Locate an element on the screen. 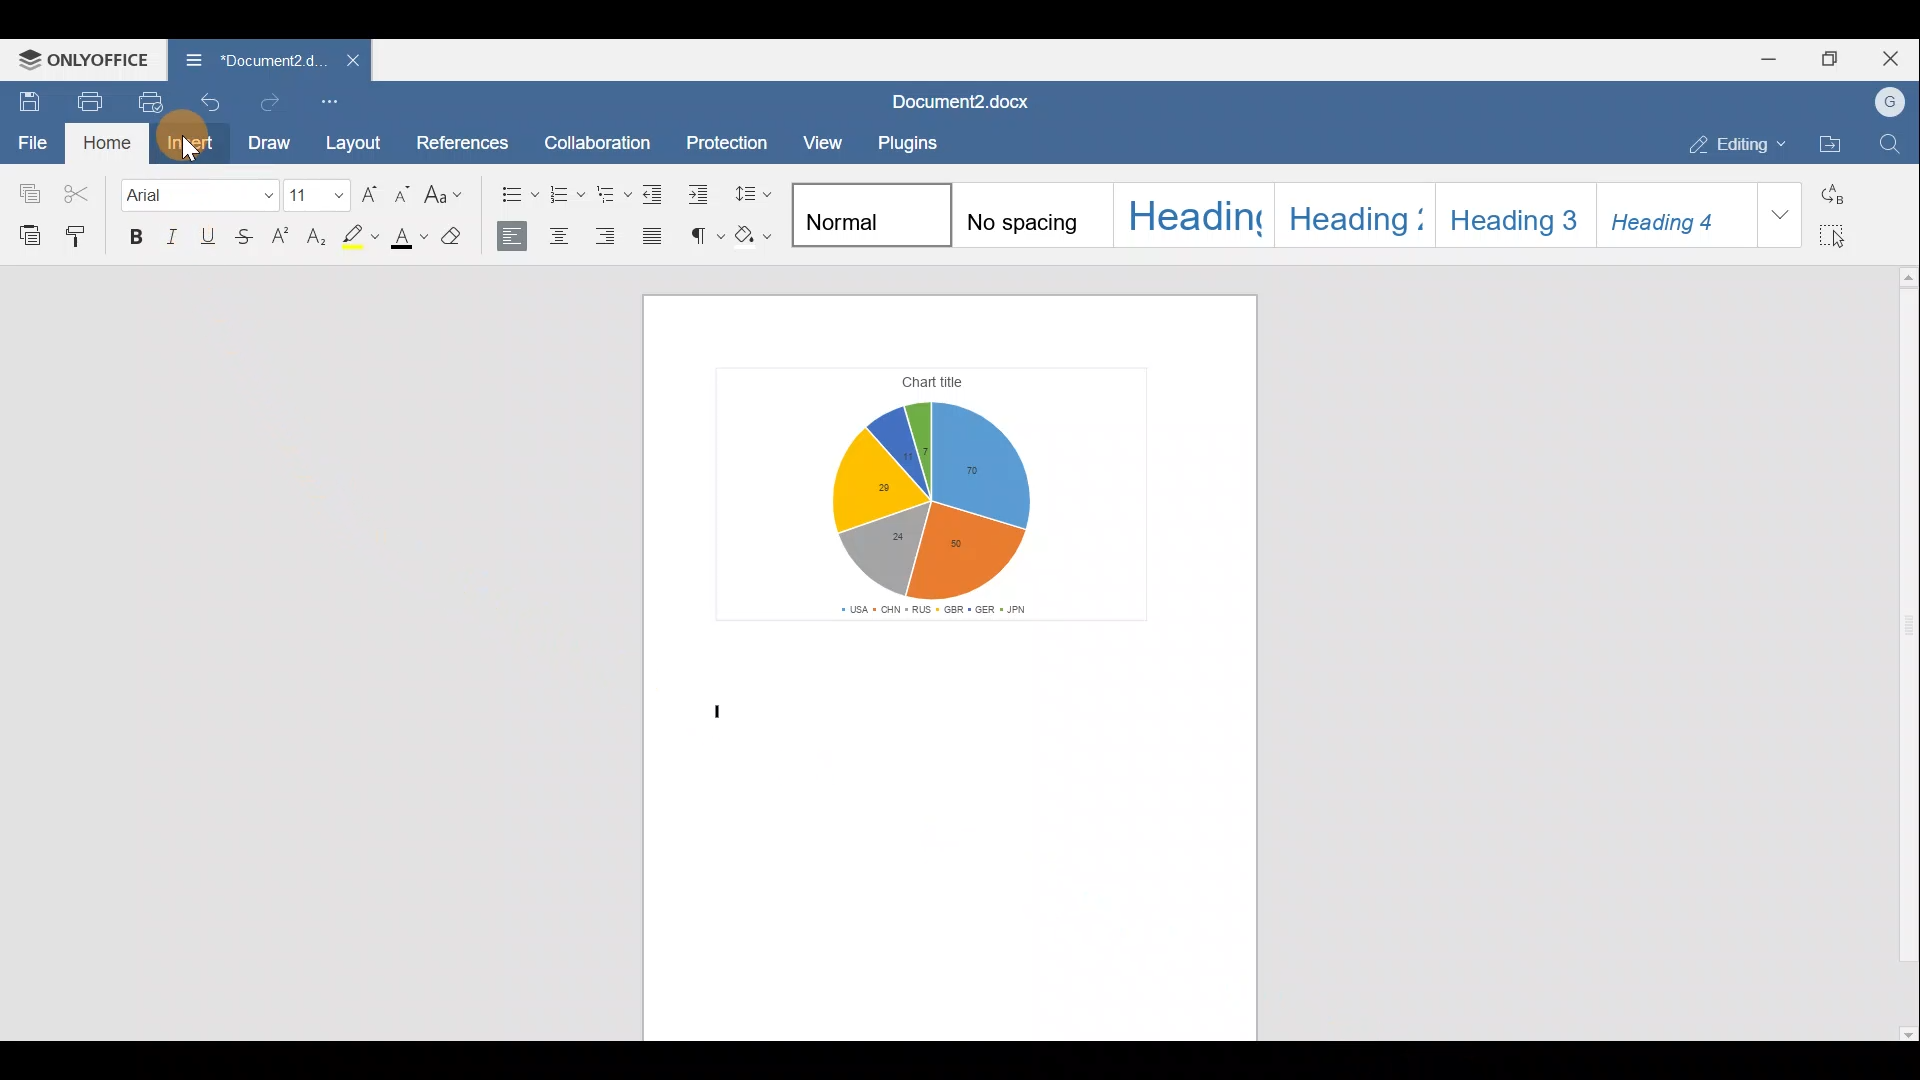 This screenshot has height=1080, width=1920. Style 1 is located at coordinates (870, 214).